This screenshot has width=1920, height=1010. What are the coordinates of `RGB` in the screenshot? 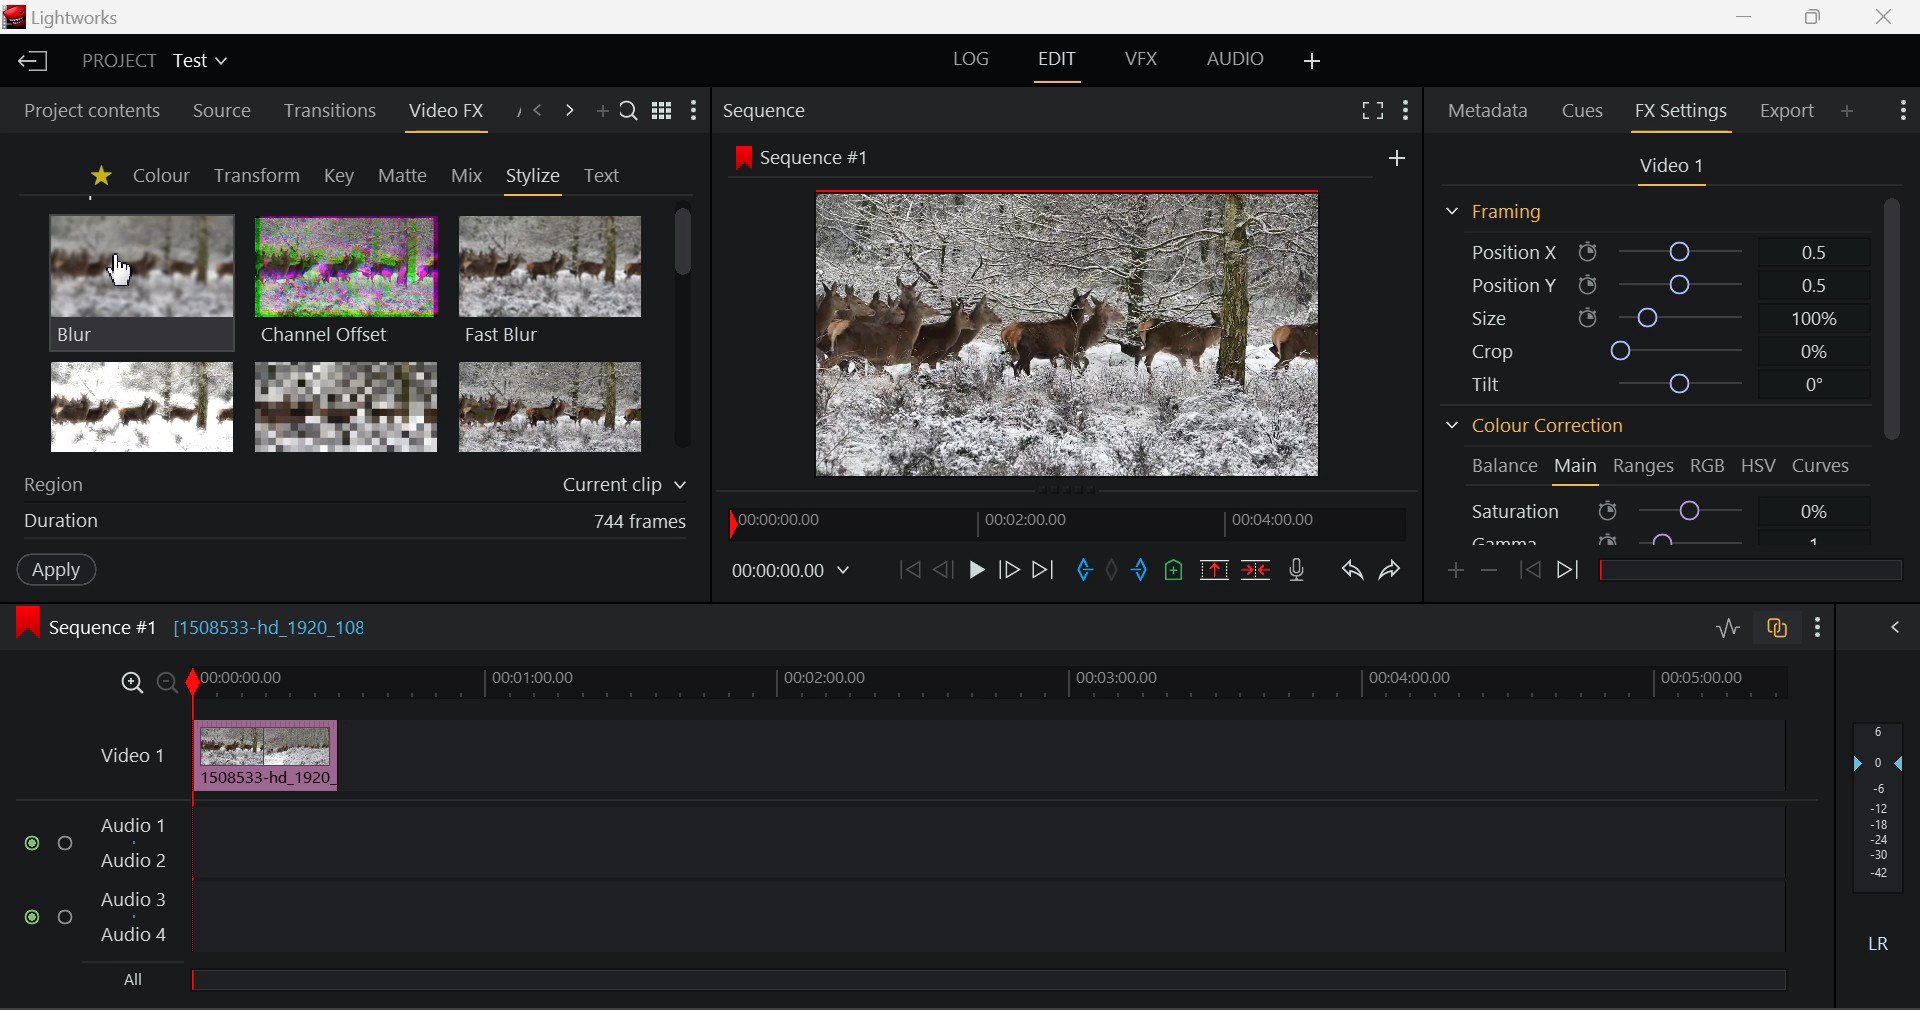 It's located at (1708, 466).